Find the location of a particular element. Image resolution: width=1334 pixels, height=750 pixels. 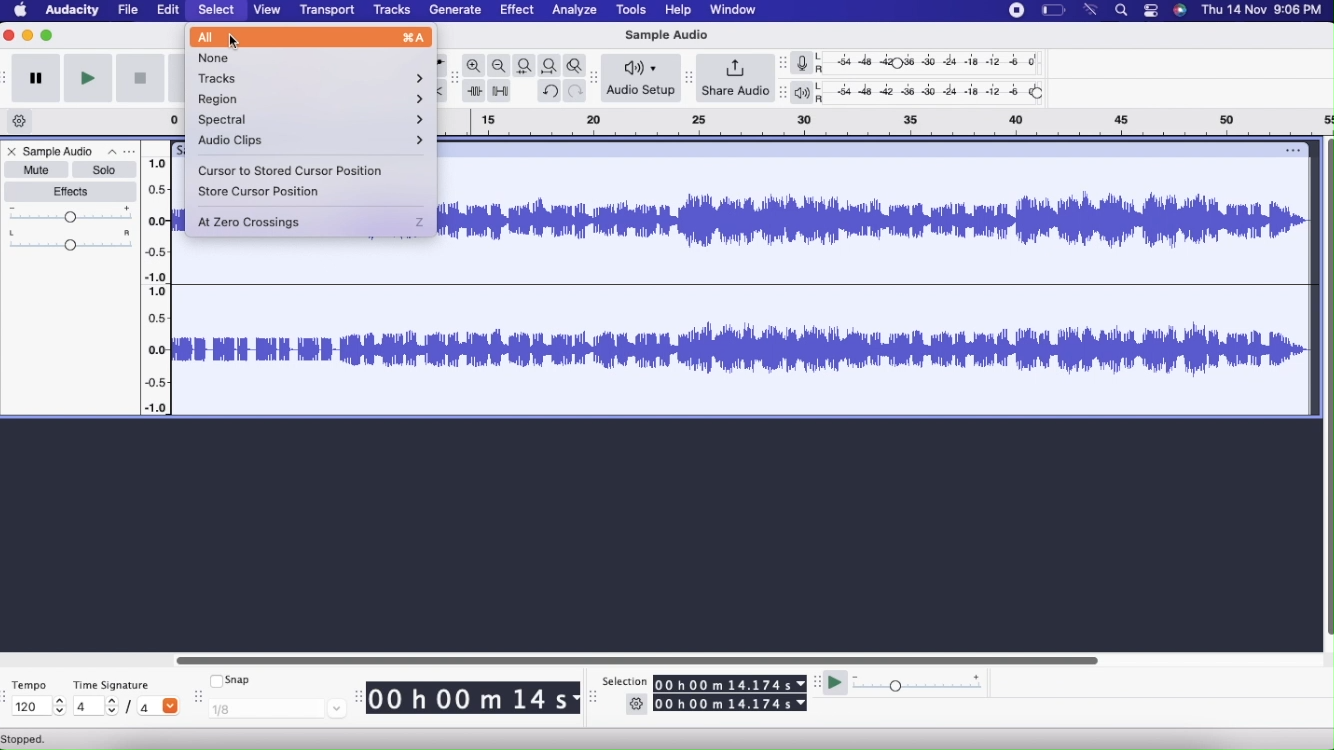

Edit is located at coordinates (168, 10).